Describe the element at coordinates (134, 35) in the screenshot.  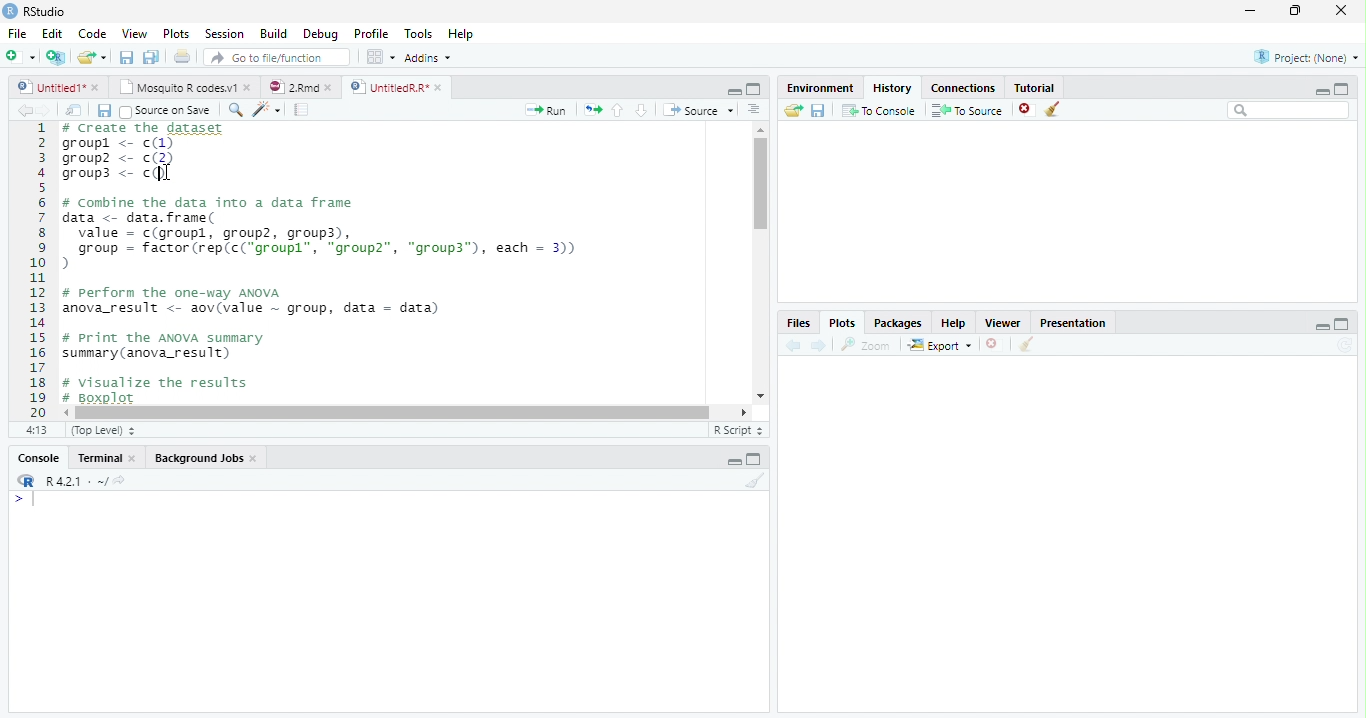
I see `View` at that location.